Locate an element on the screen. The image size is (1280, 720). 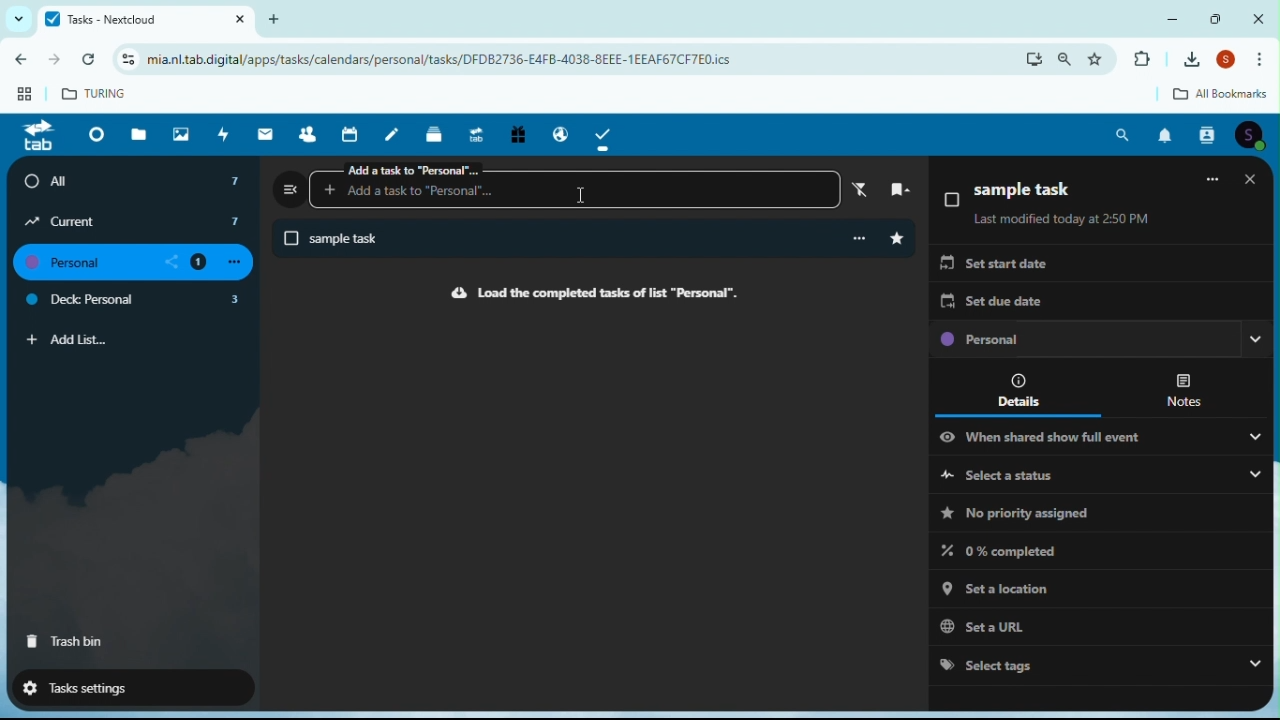
Change sort order is located at coordinates (1246, 191).